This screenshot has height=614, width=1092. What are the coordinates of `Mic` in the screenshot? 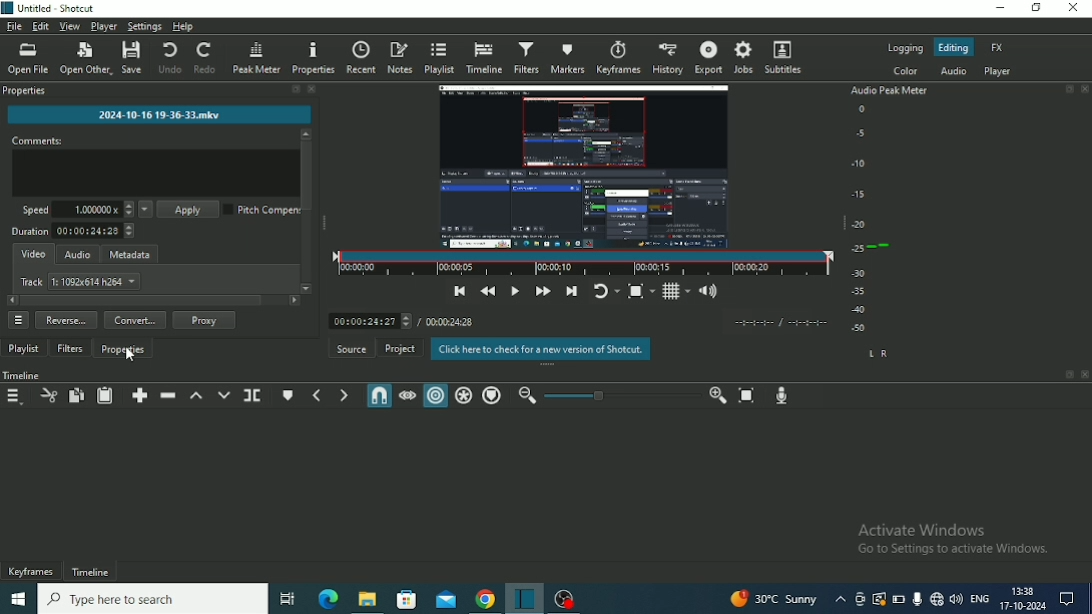 It's located at (917, 599).